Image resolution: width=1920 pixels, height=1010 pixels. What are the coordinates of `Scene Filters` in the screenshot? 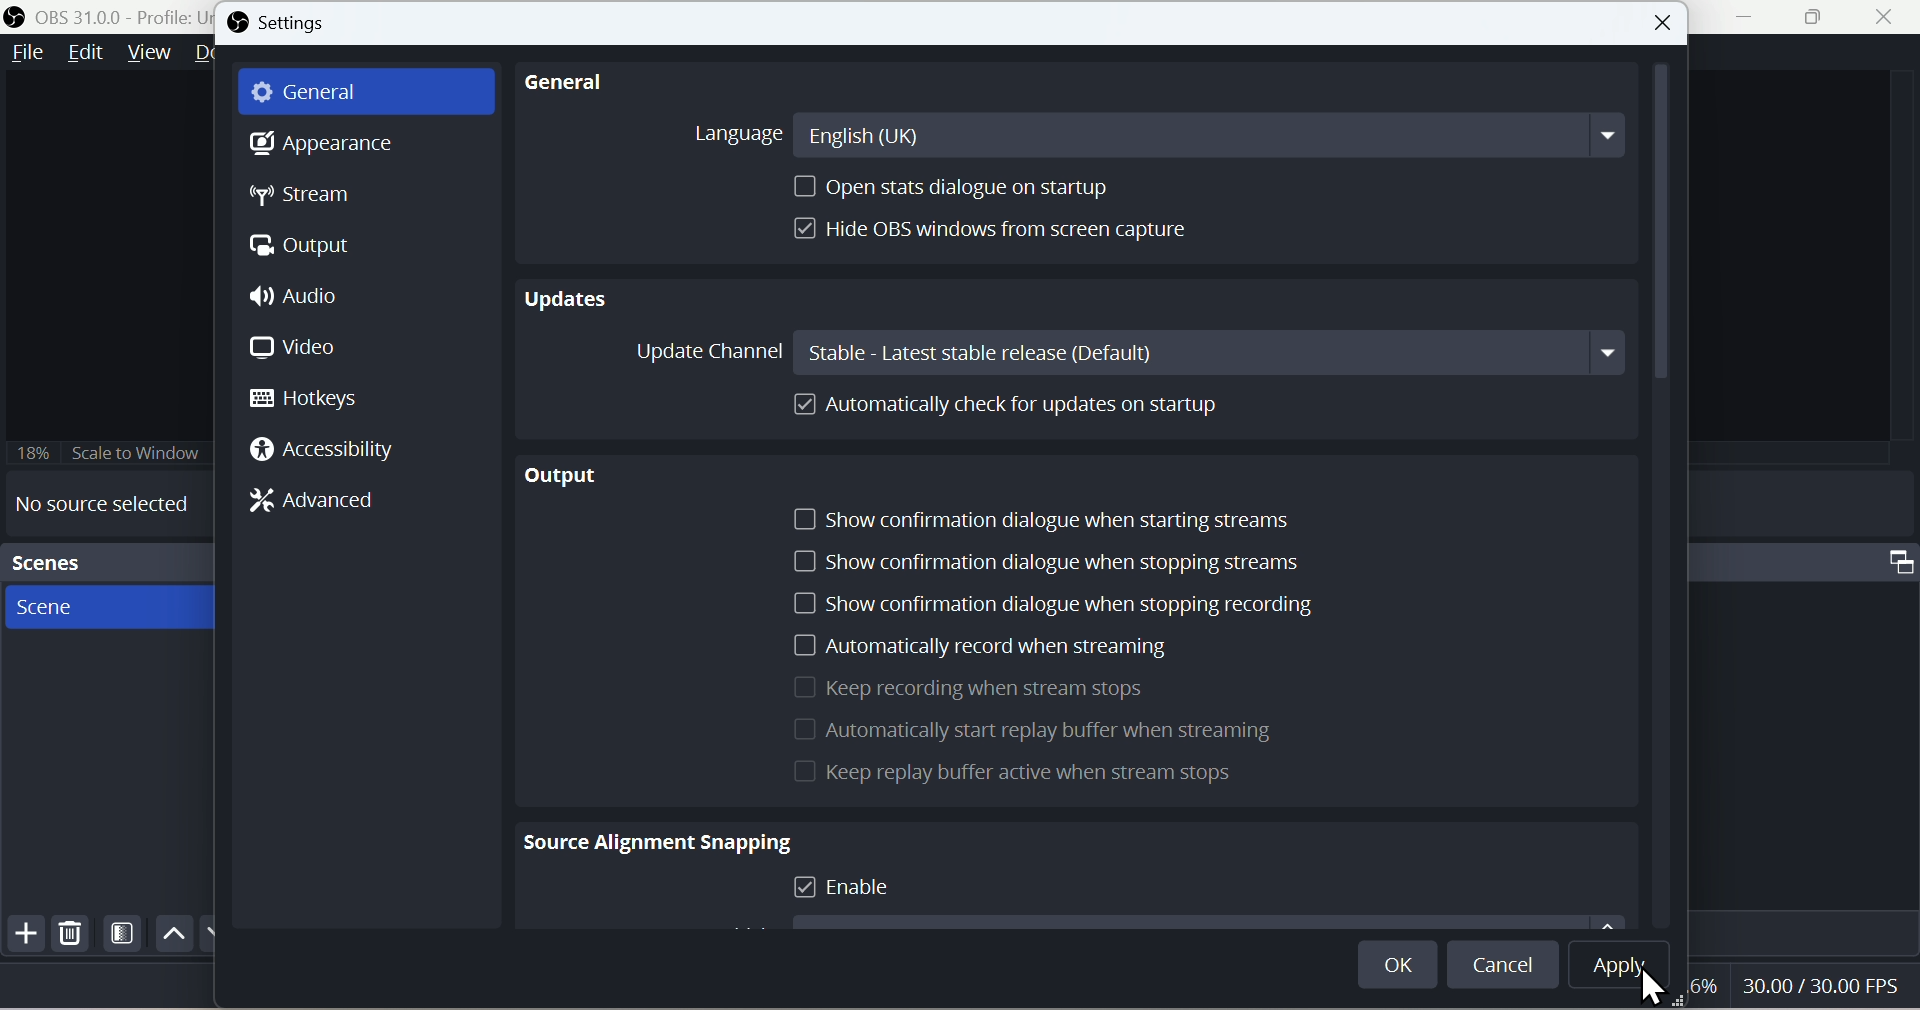 It's located at (124, 931).